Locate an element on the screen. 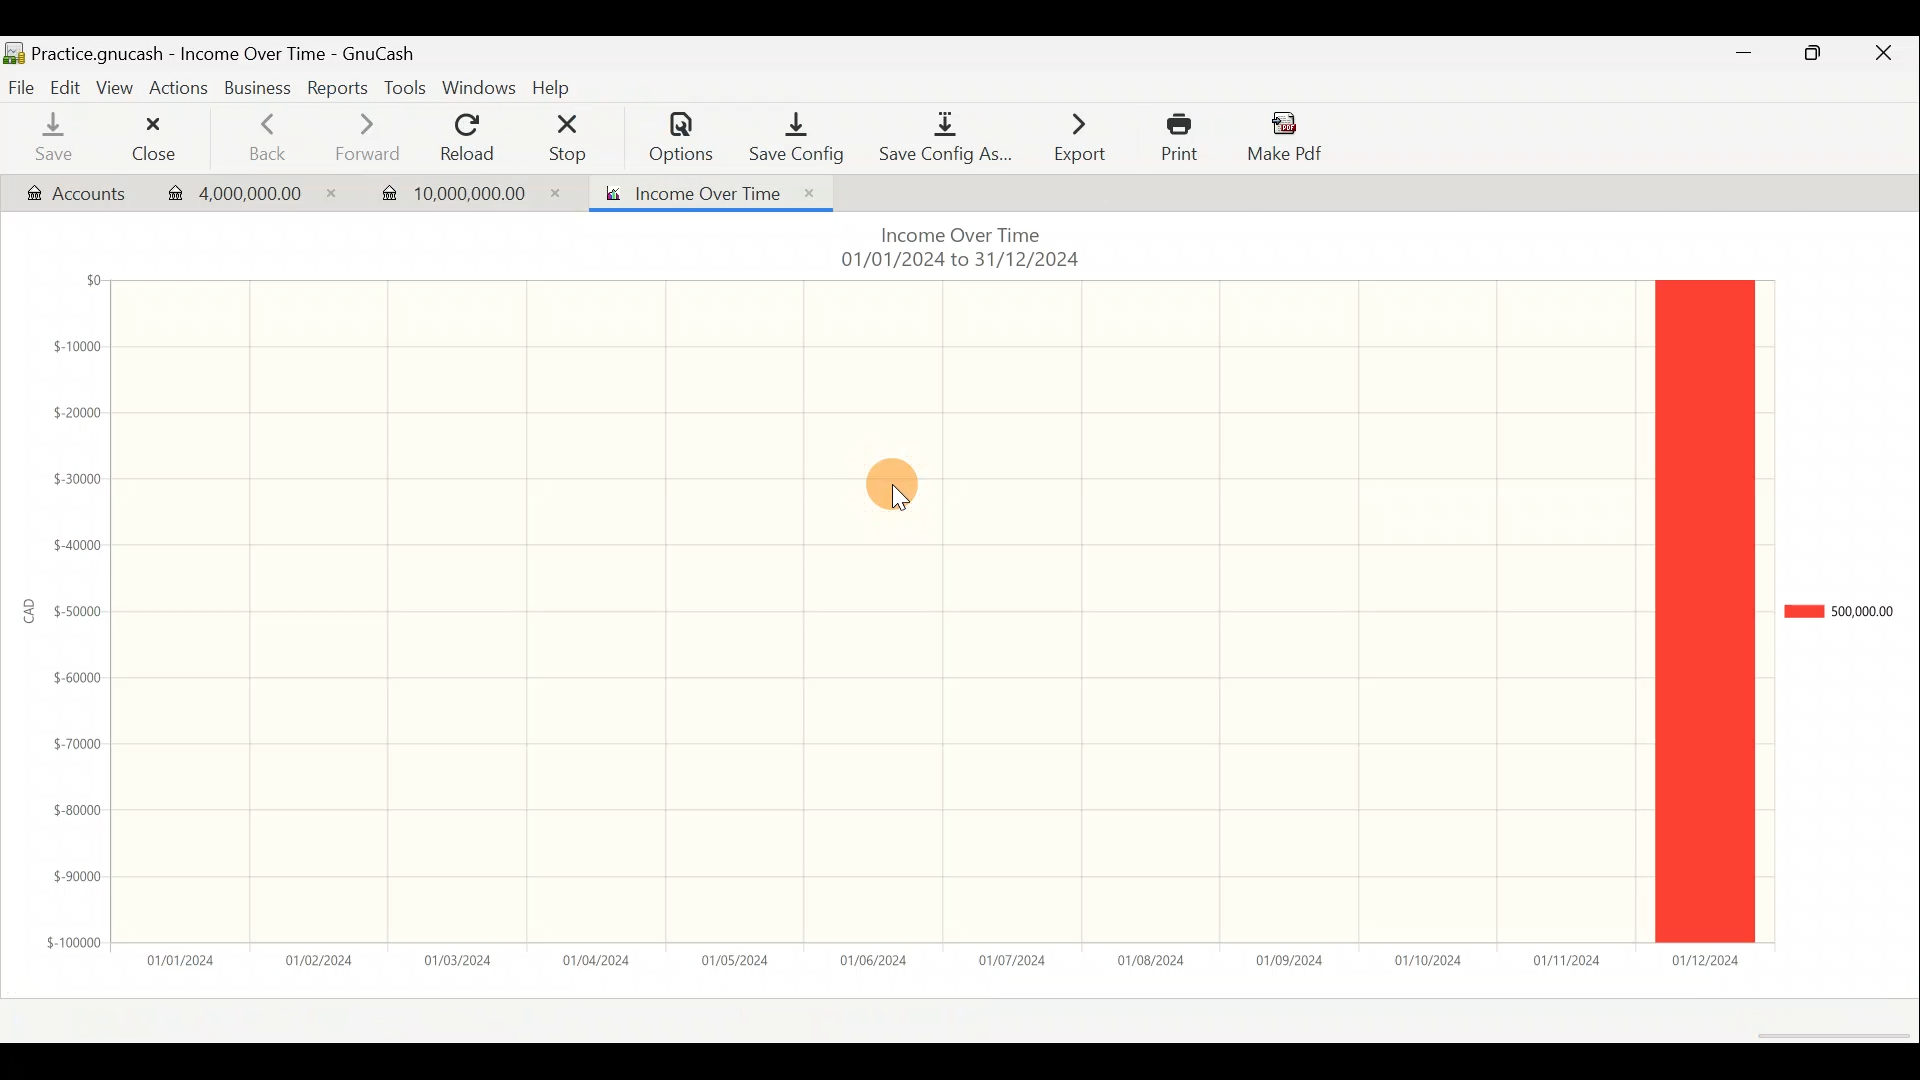 The image size is (1920, 1080). Close is located at coordinates (1891, 53).